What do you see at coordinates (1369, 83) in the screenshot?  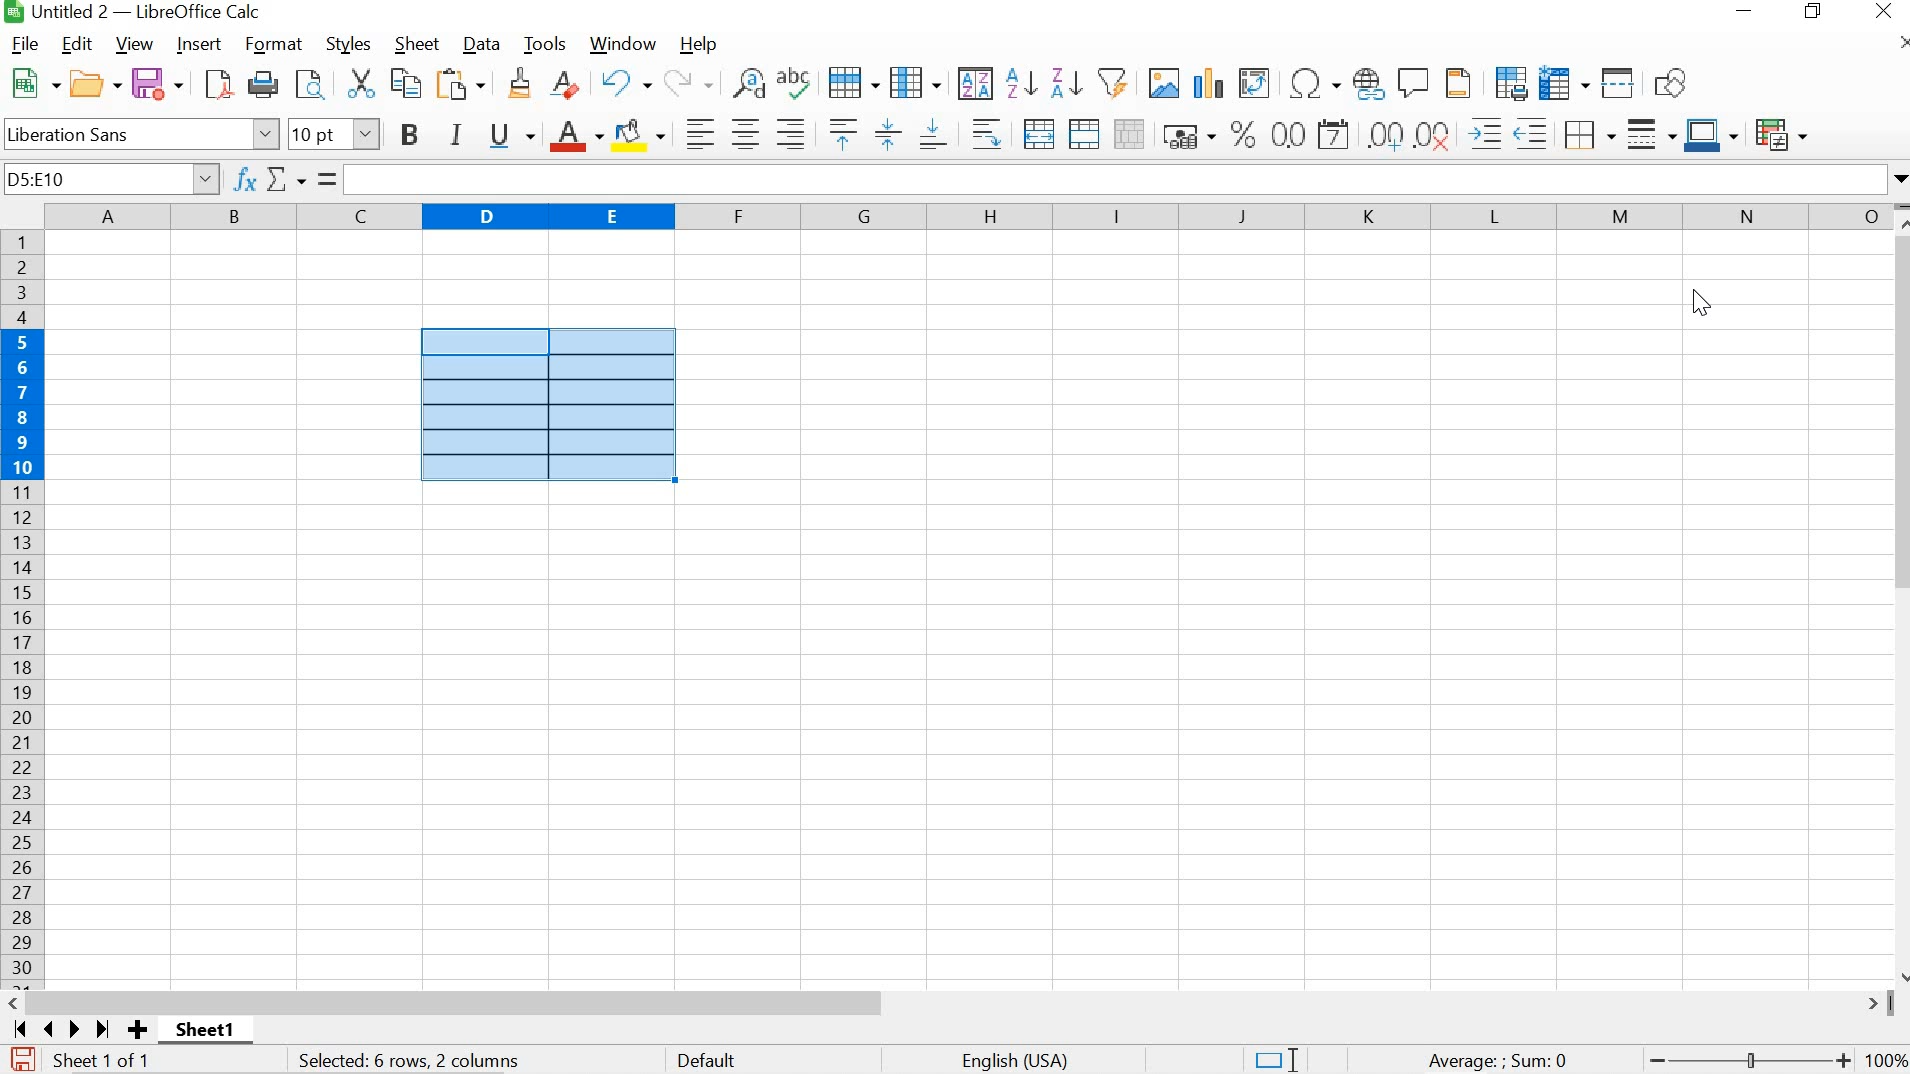 I see `insert hyperlink` at bounding box center [1369, 83].